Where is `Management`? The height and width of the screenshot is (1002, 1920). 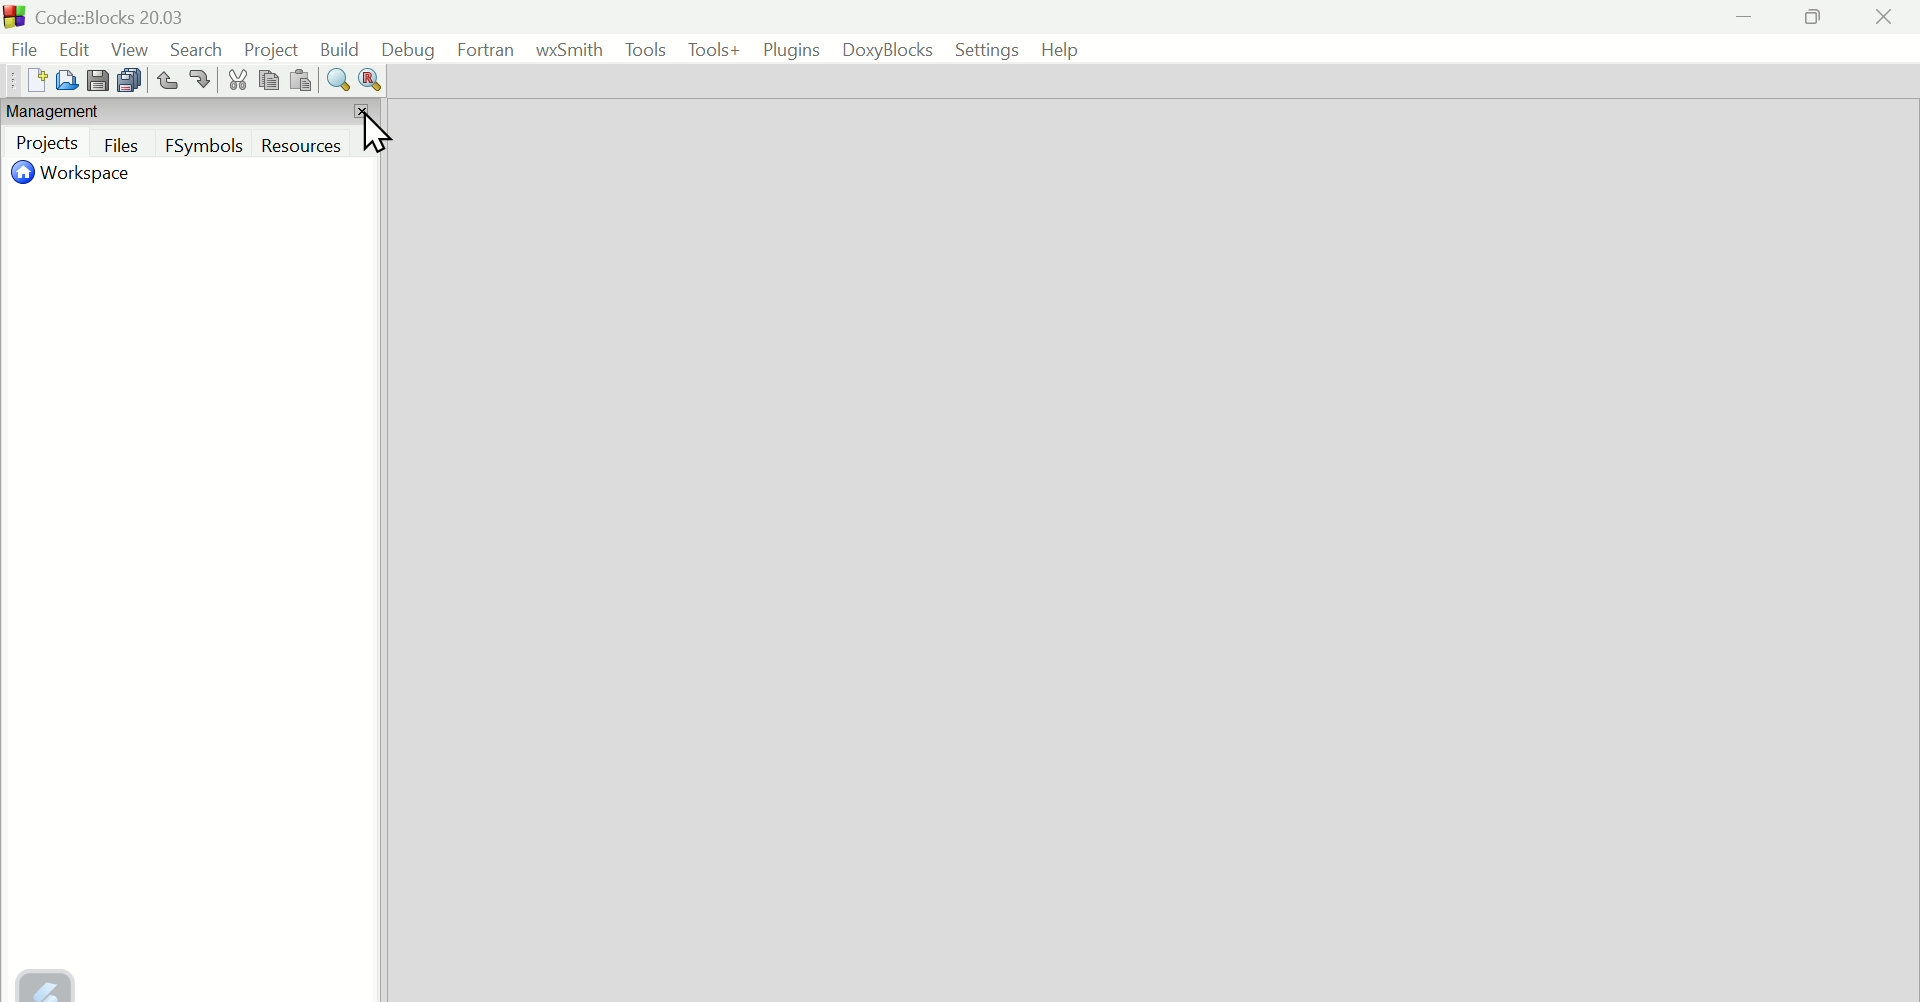
Management is located at coordinates (53, 110).